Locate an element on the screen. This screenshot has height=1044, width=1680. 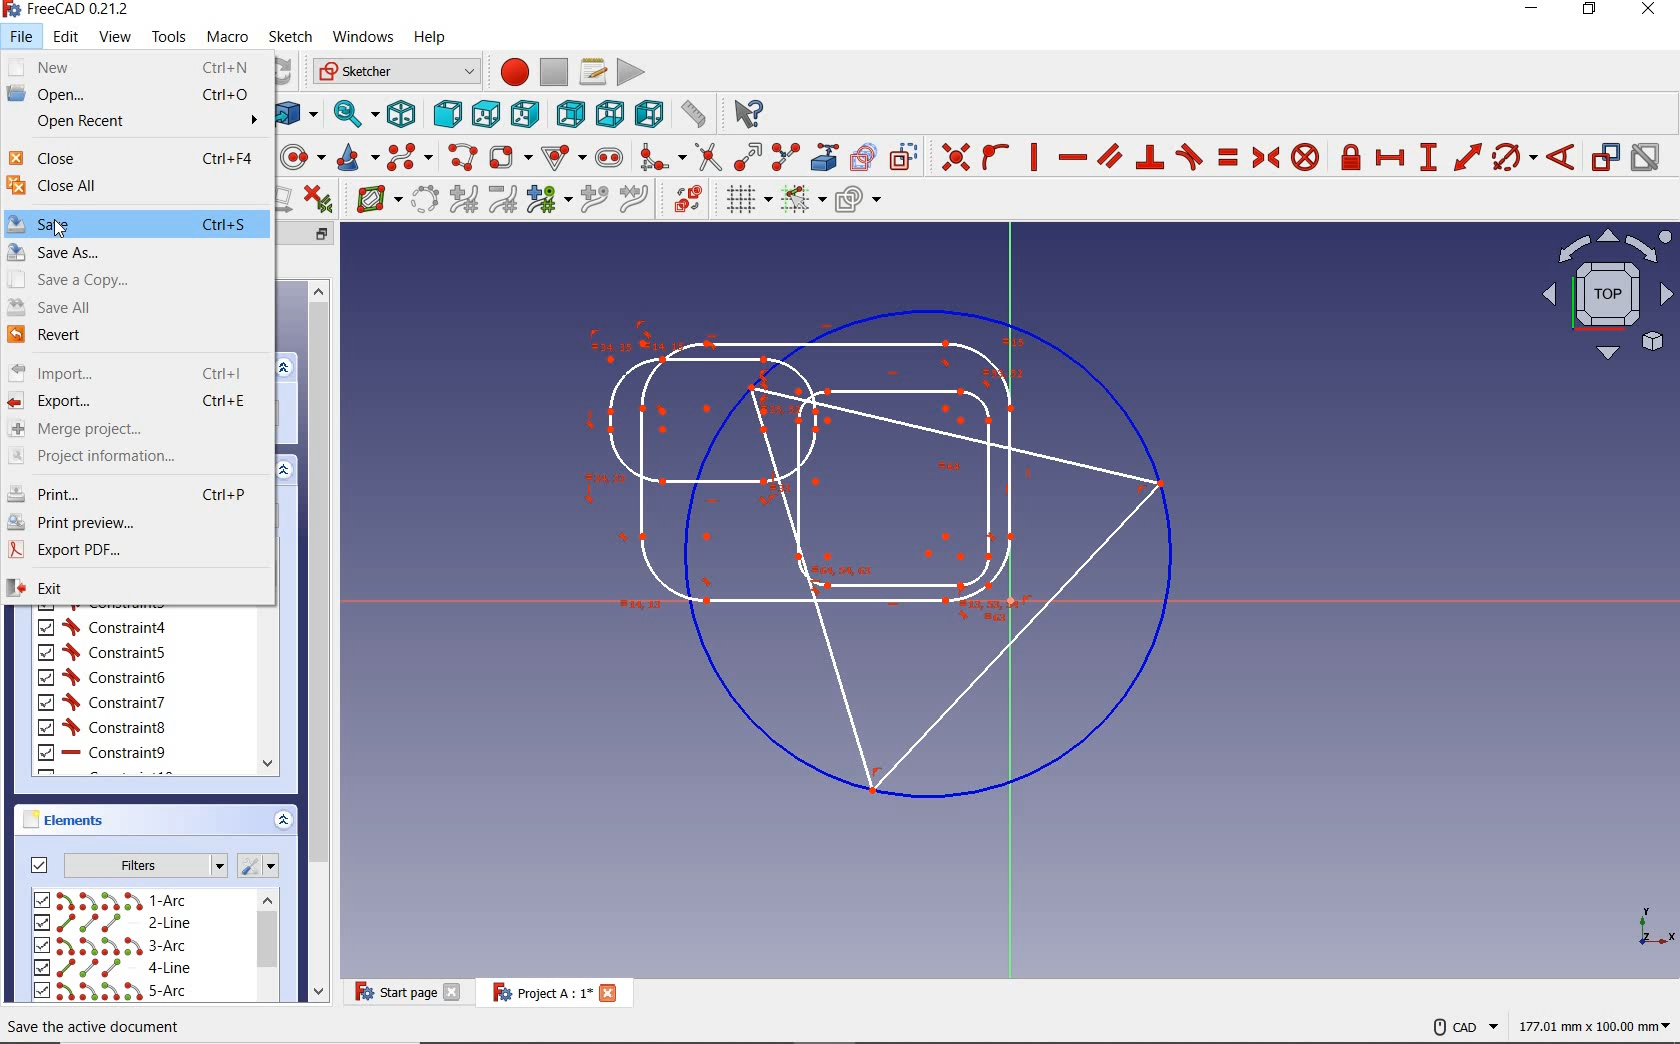
constrain arc or circle is located at coordinates (1513, 160).